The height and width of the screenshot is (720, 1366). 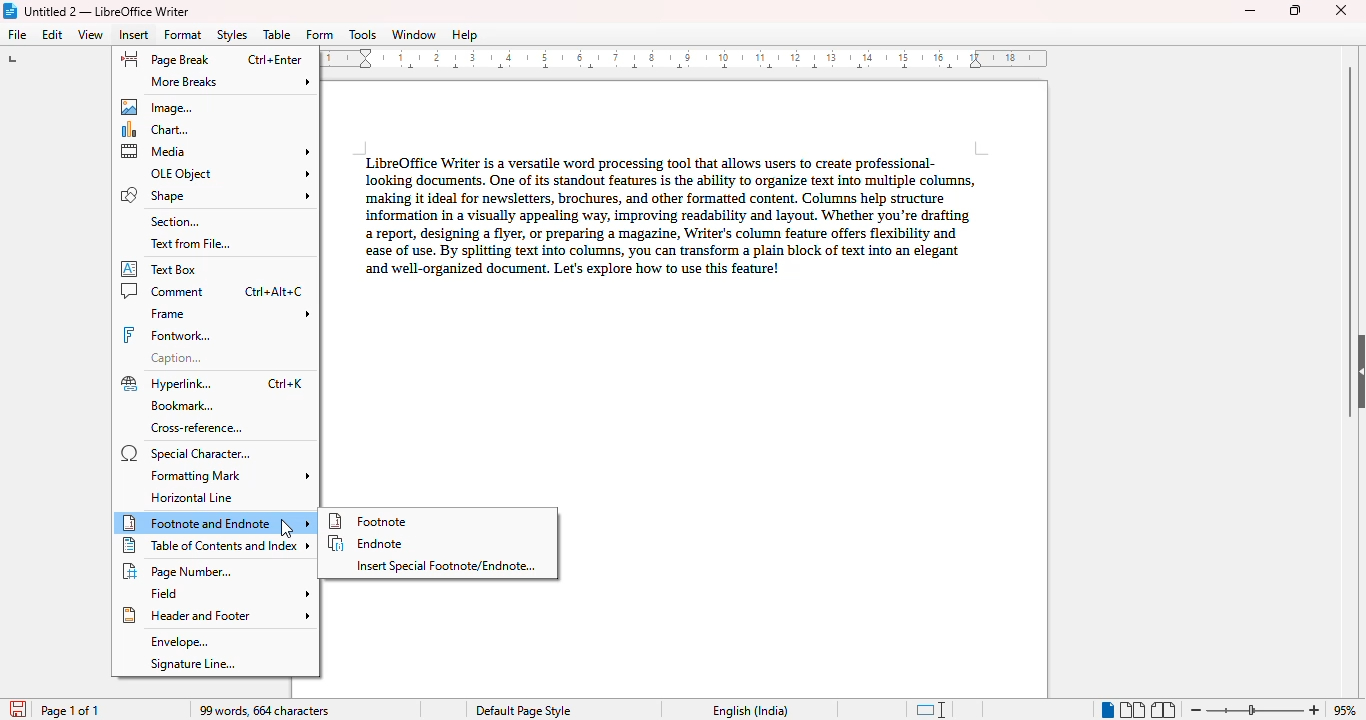 I want to click on English (India), so click(x=750, y=711).